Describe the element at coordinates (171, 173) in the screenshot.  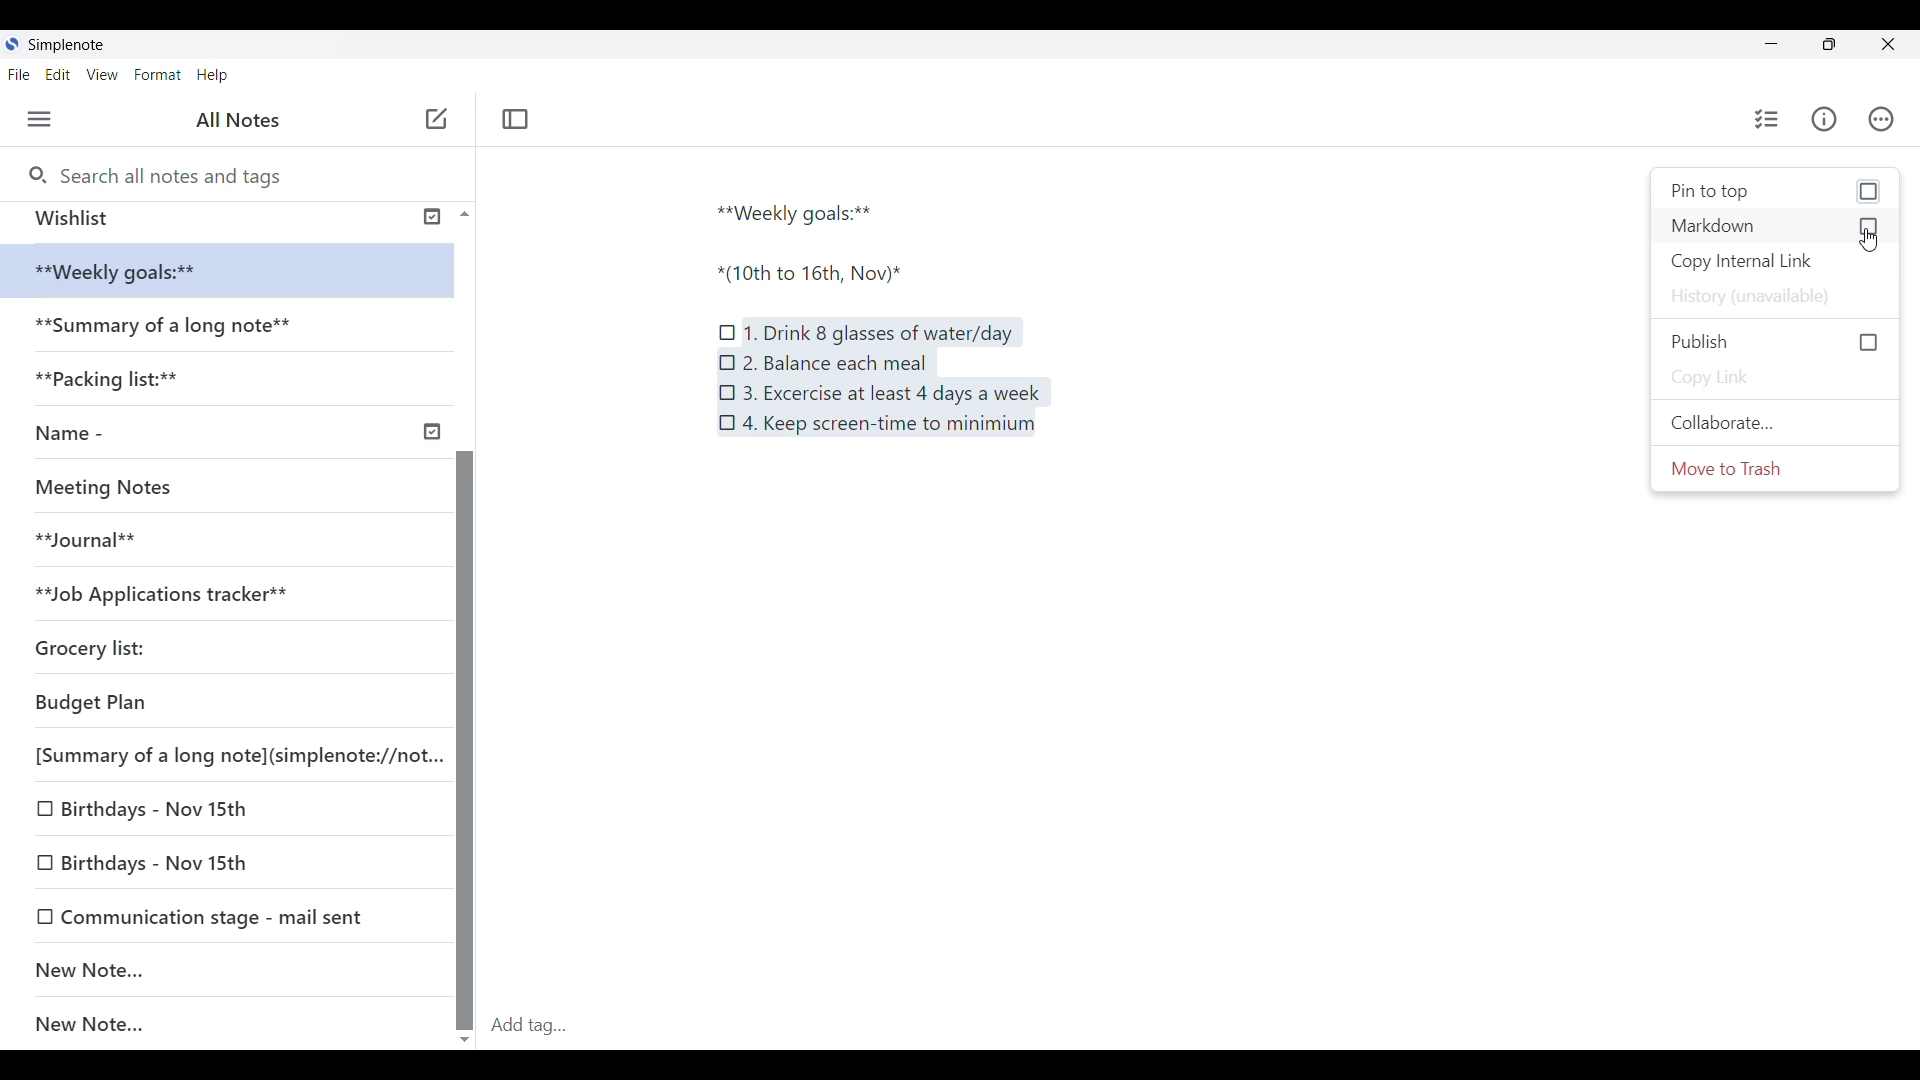
I see `Search all notes and tags` at that location.